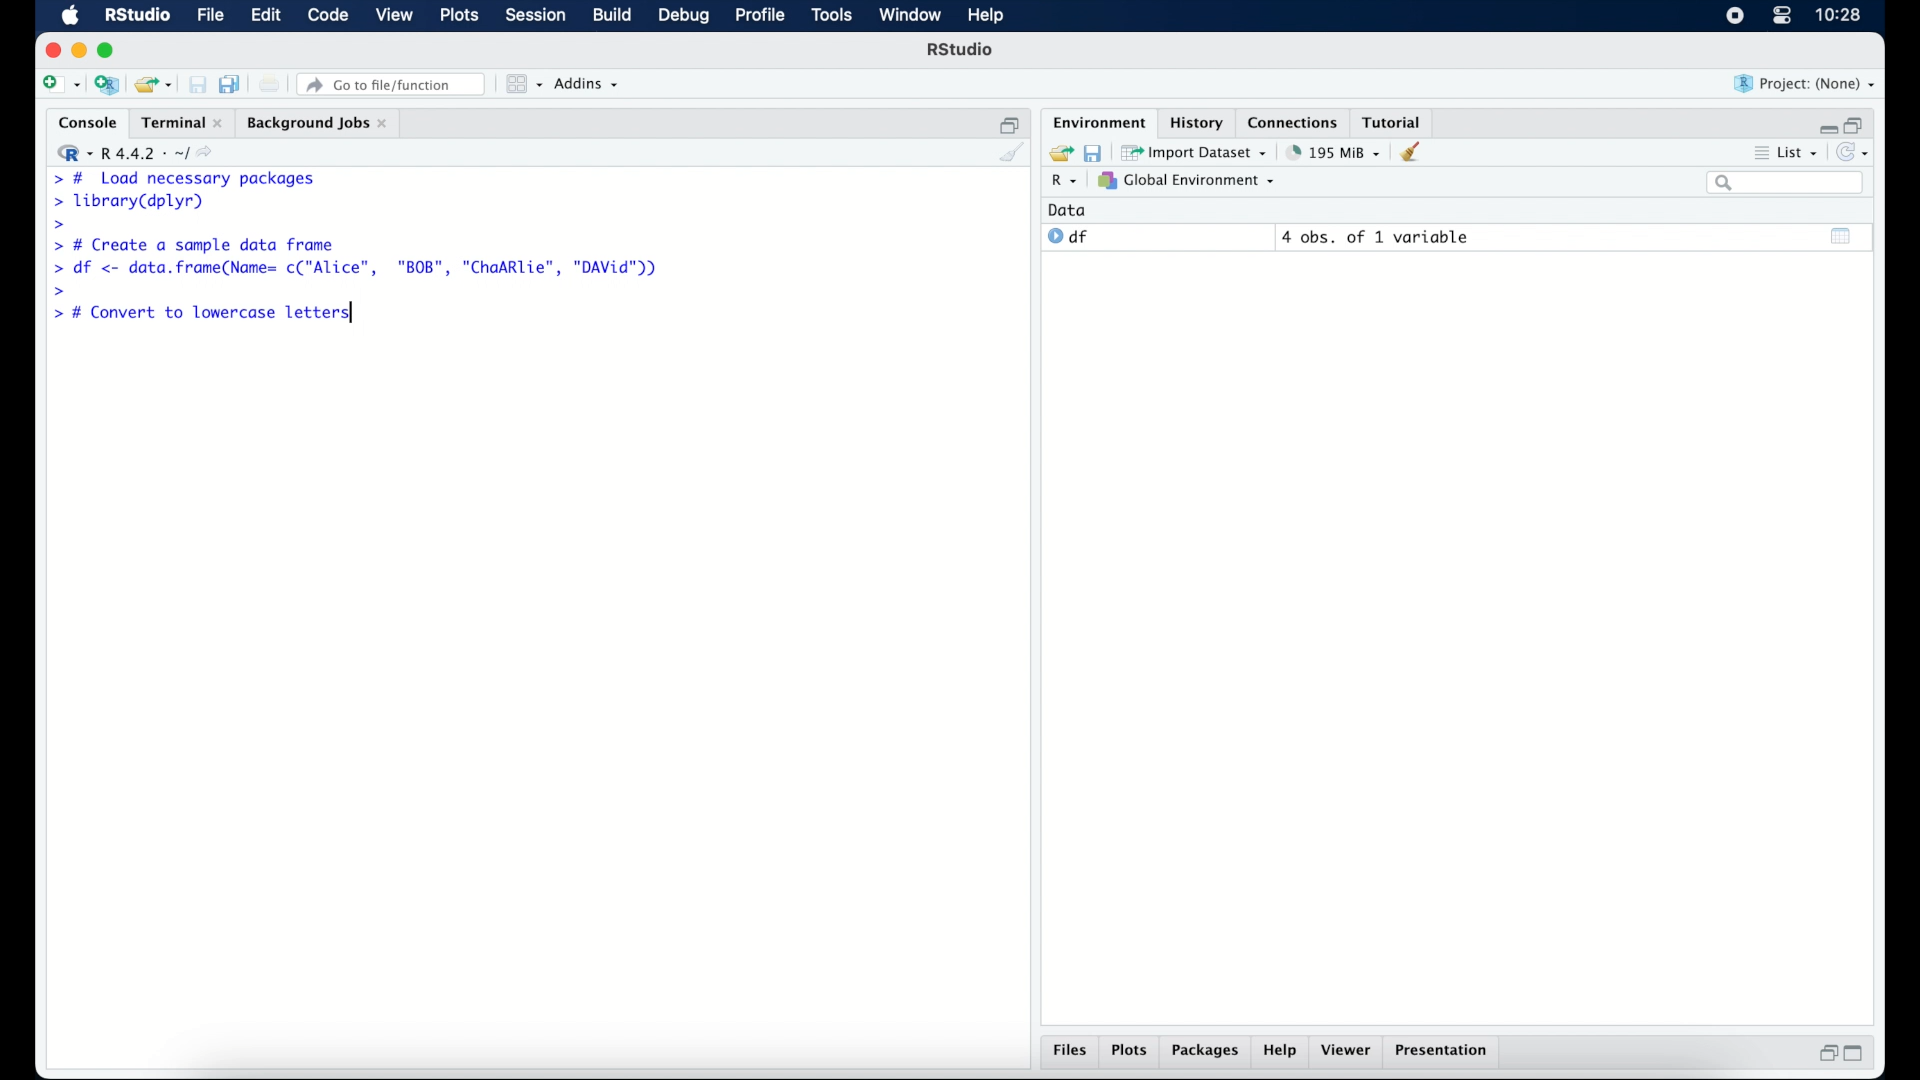 The image size is (1920, 1080). What do you see at coordinates (232, 83) in the screenshot?
I see `save all documents ` at bounding box center [232, 83].